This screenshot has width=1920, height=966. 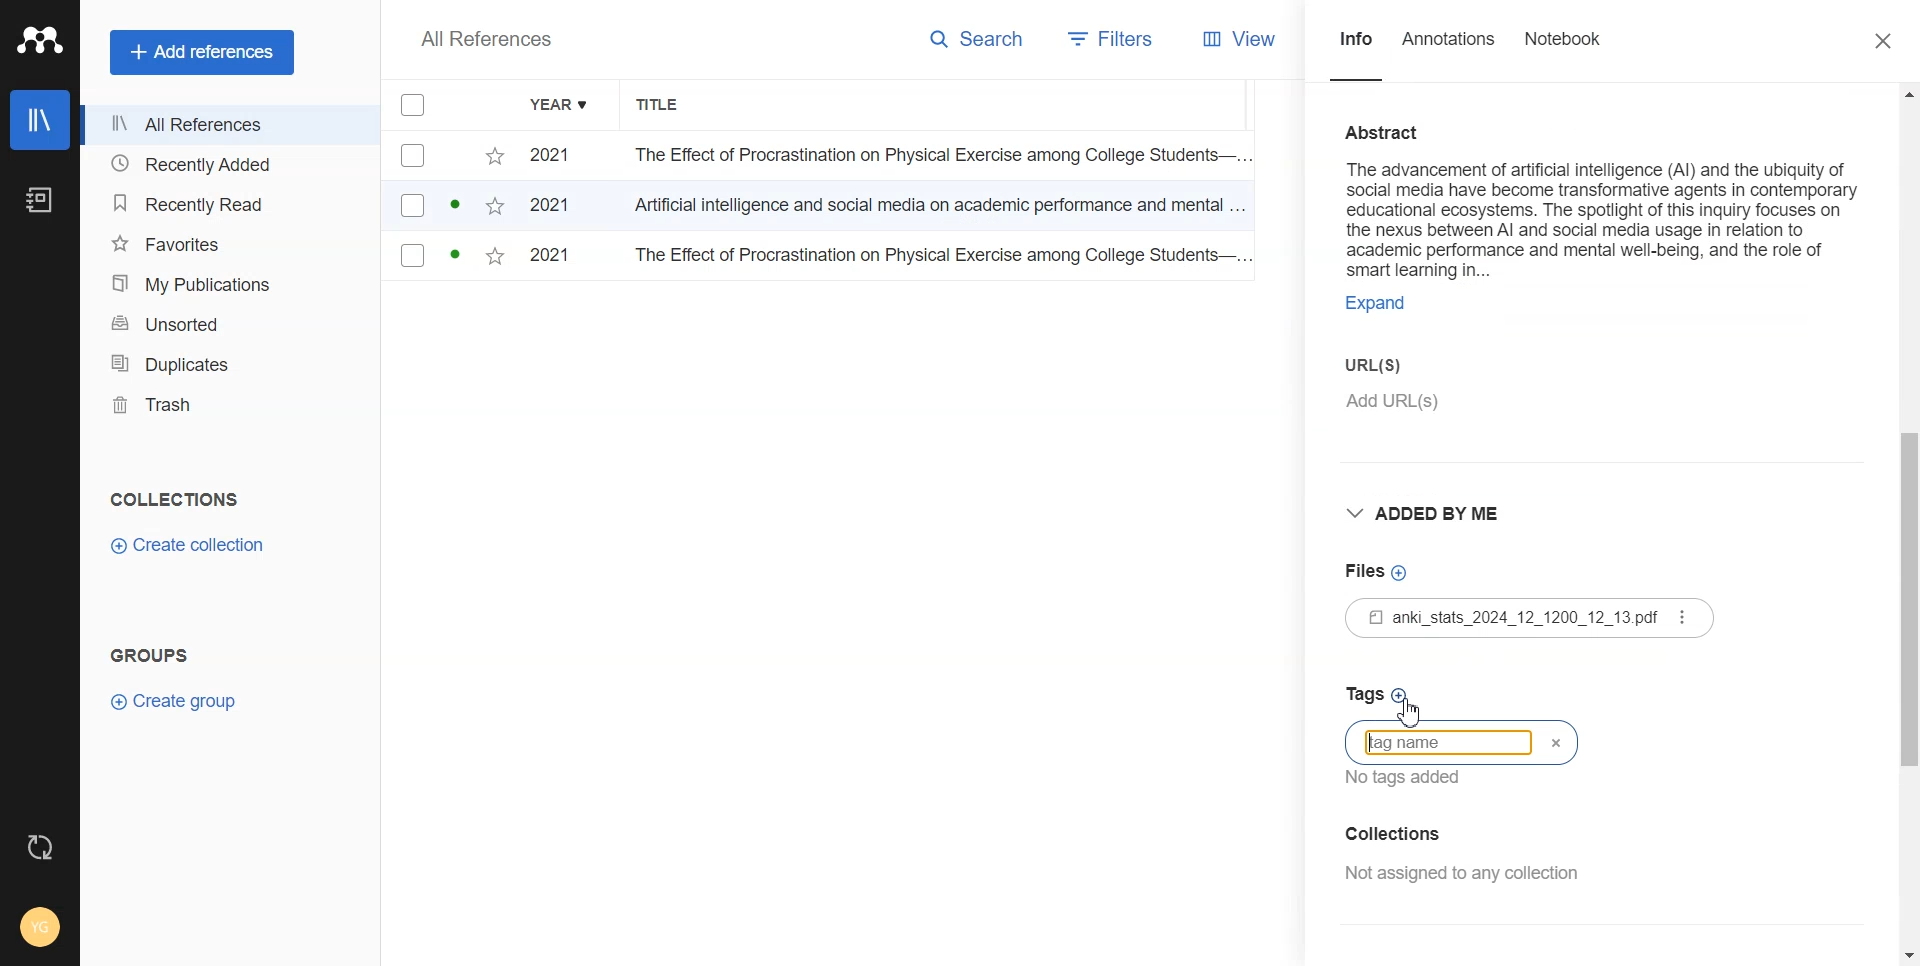 I want to click on The Effect of Procrastination on Physical Exercise among College Students..., so click(x=938, y=258).